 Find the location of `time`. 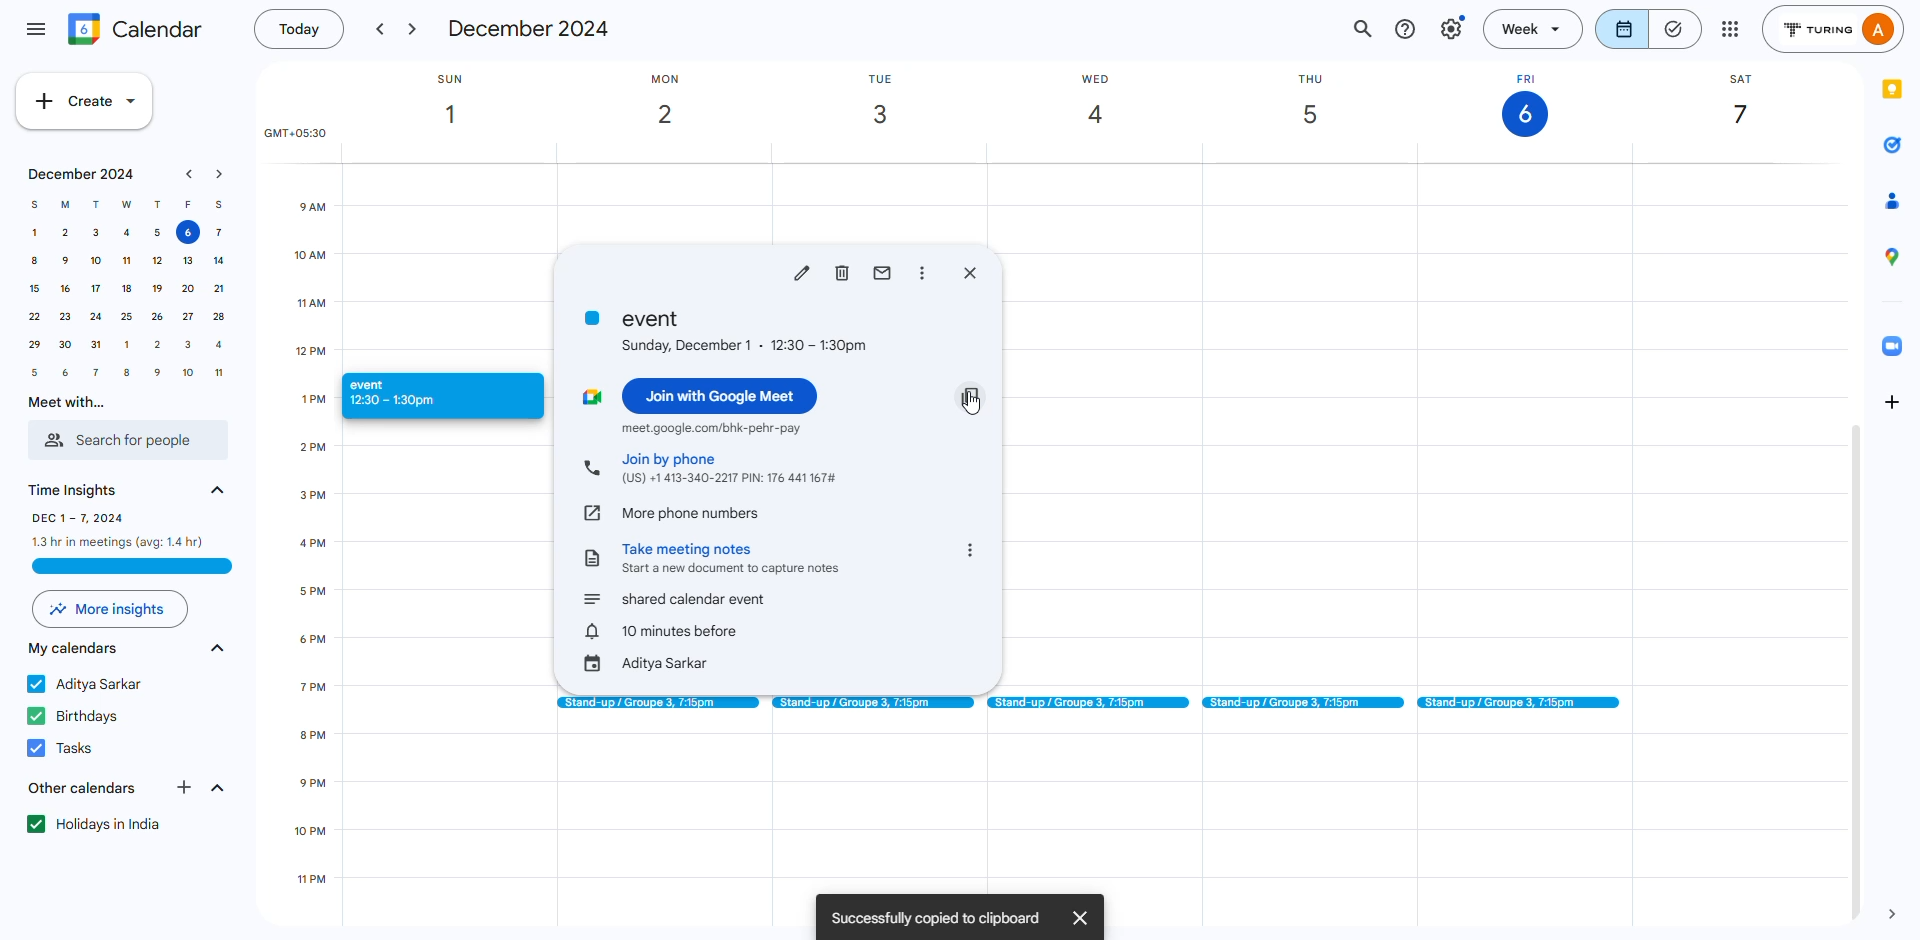

time is located at coordinates (665, 631).